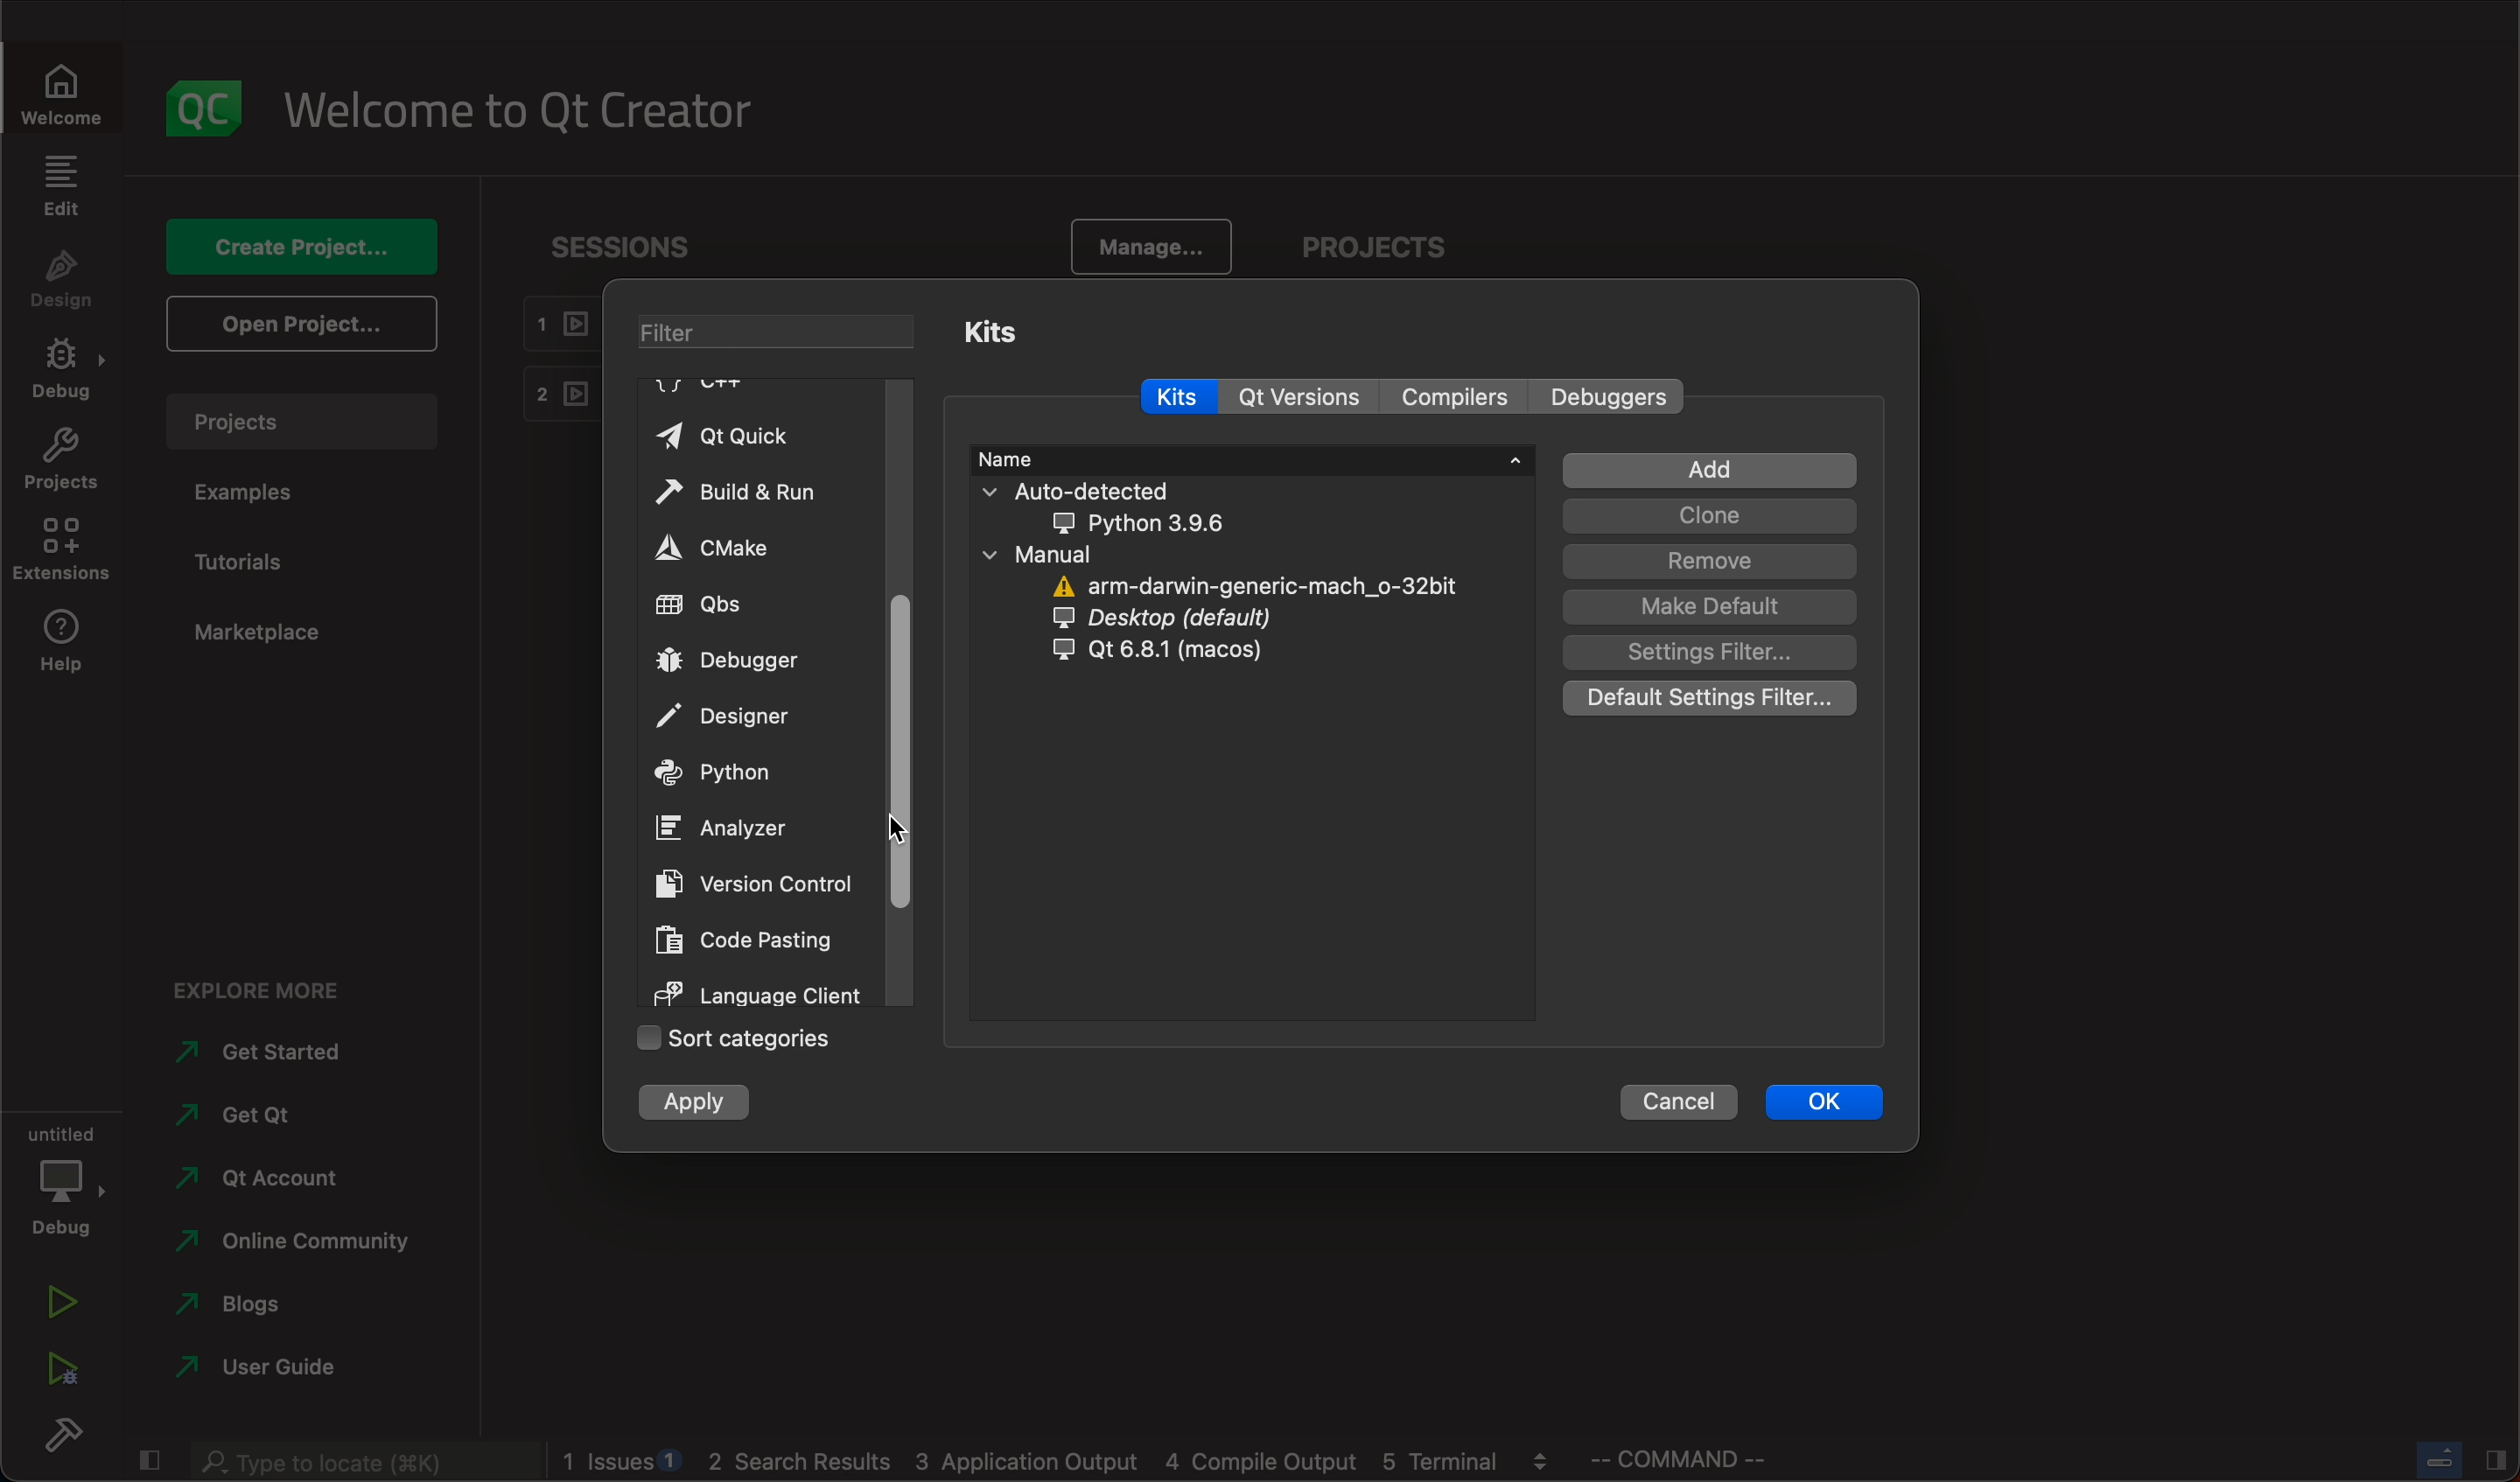 The width and height of the screenshot is (2520, 1482). What do you see at coordinates (1712, 470) in the screenshot?
I see `add` at bounding box center [1712, 470].